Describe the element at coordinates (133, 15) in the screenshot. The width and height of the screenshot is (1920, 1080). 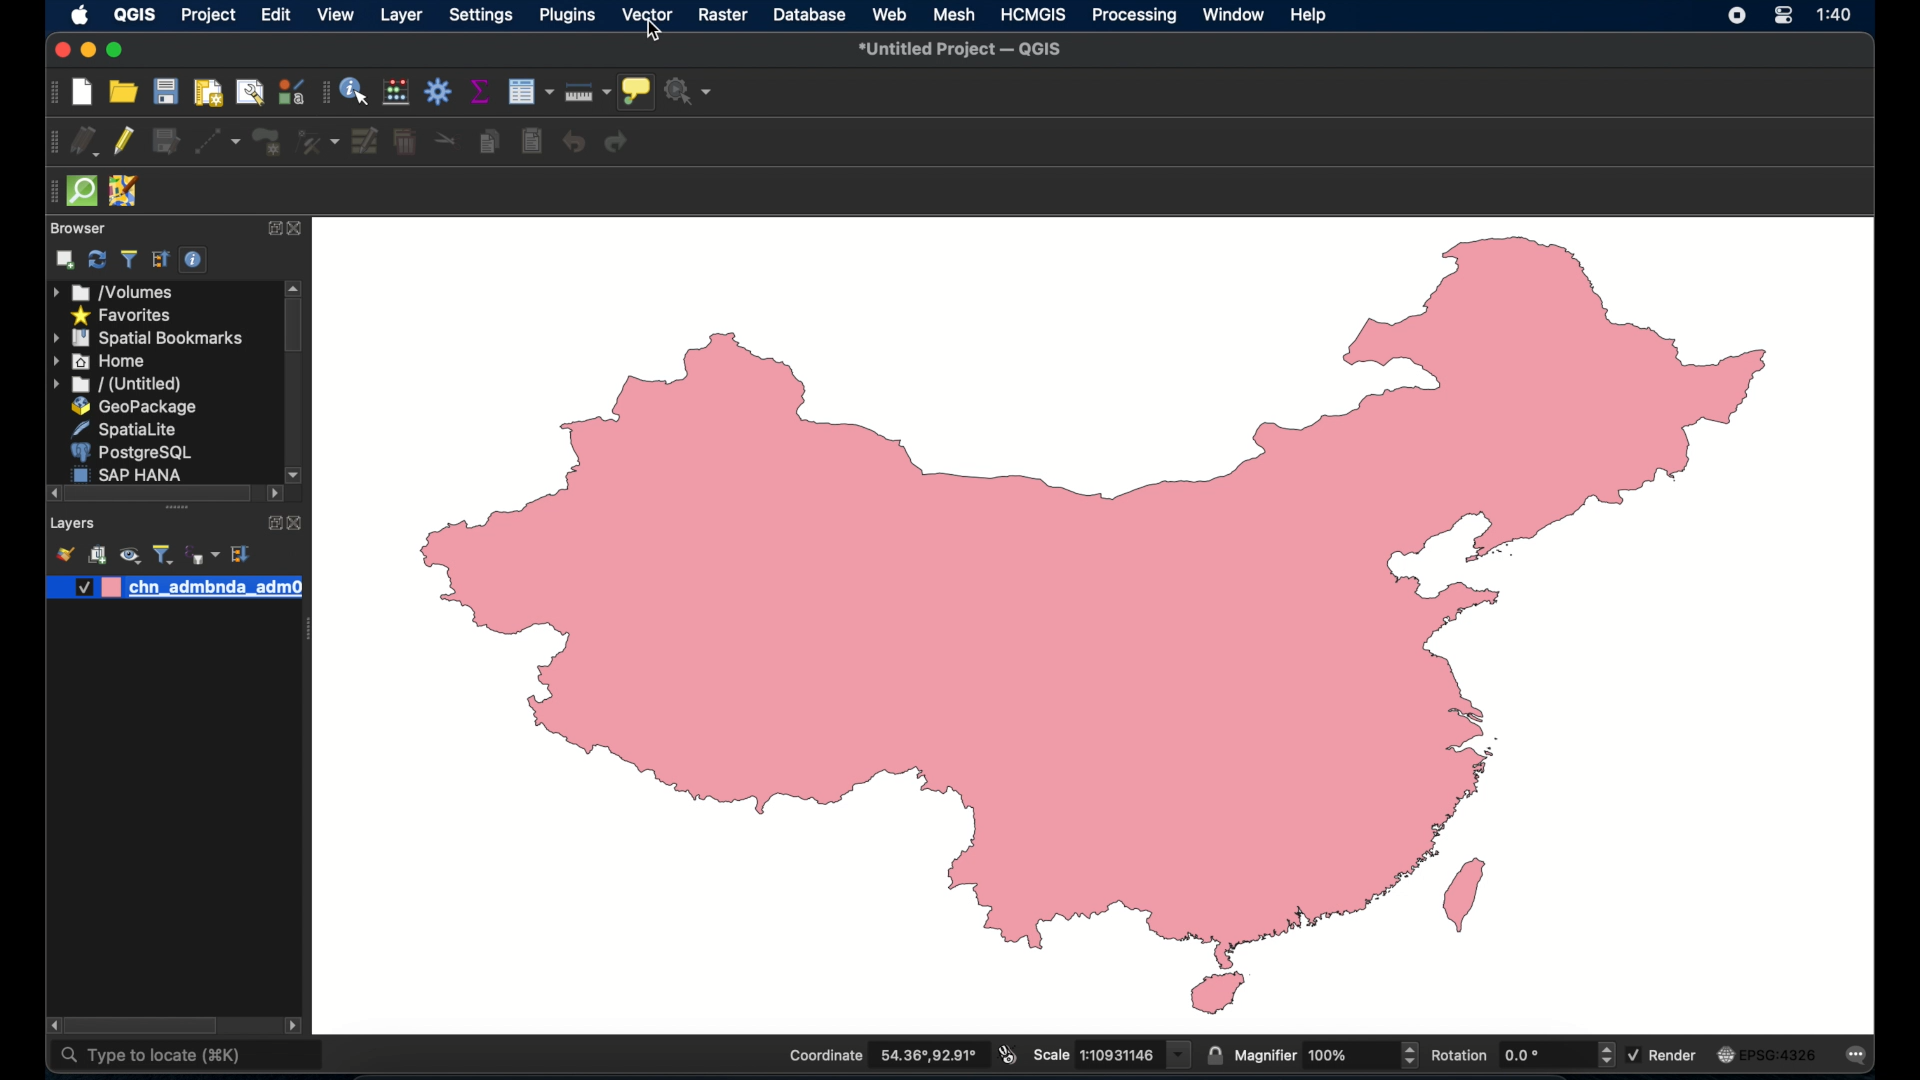
I see `QGIS` at that location.